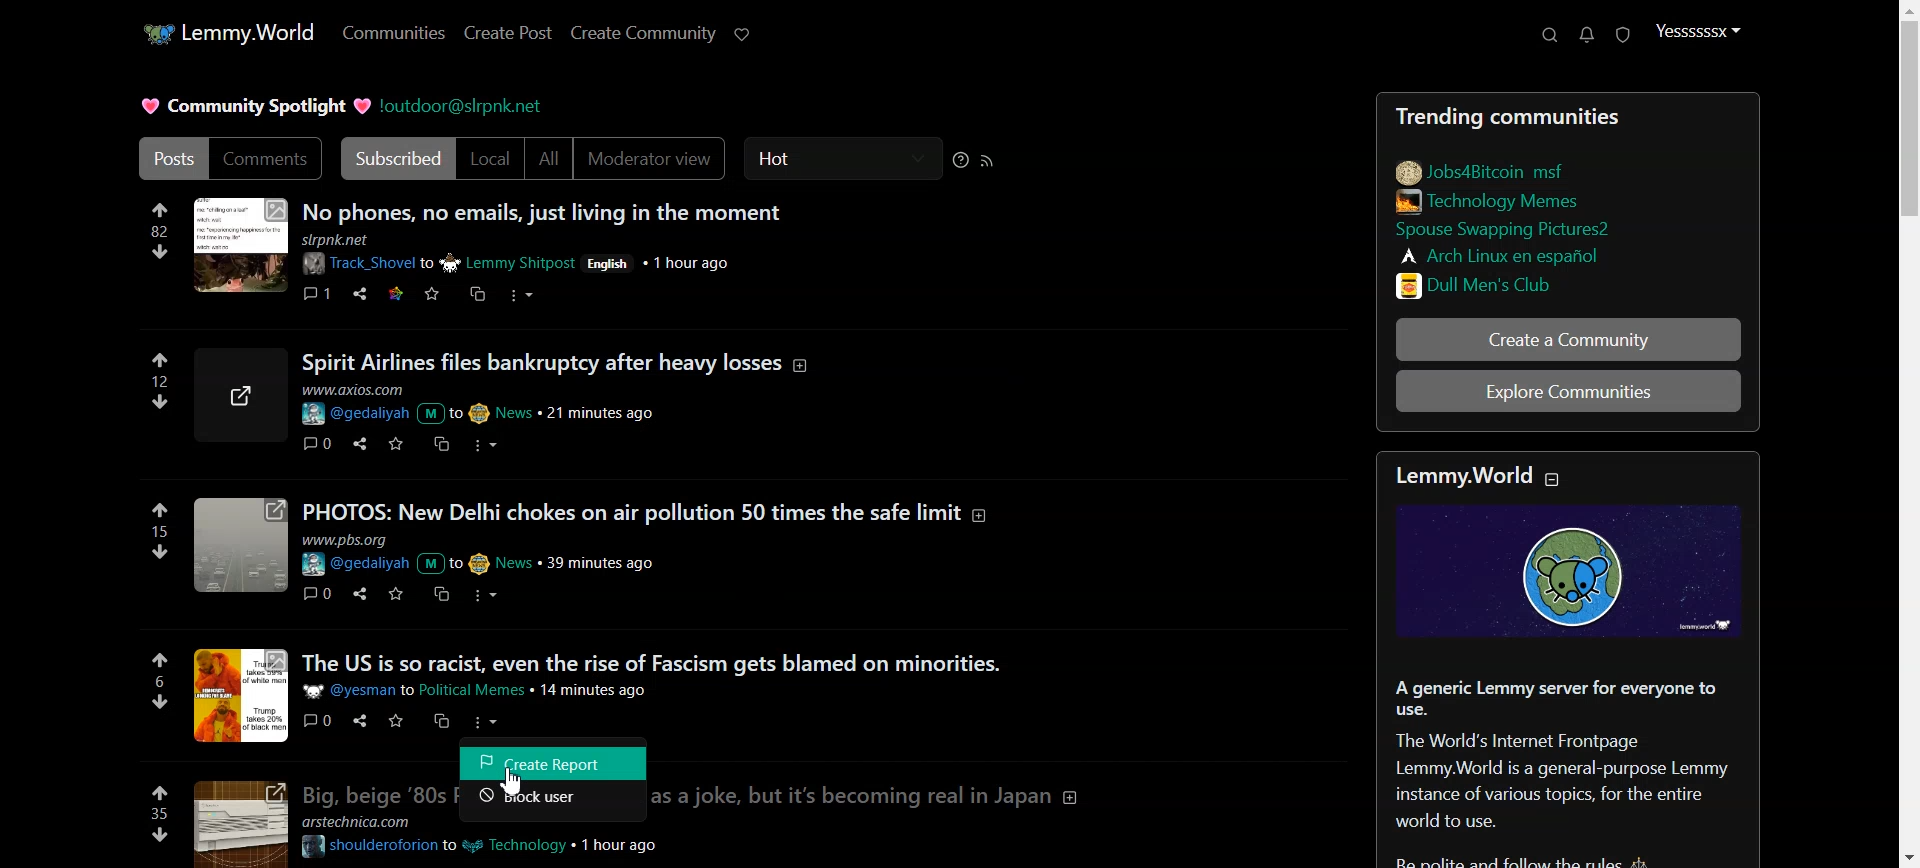  What do you see at coordinates (988, 160) in the screenshot?
I see `RSS` at bounding box center [988, 160].